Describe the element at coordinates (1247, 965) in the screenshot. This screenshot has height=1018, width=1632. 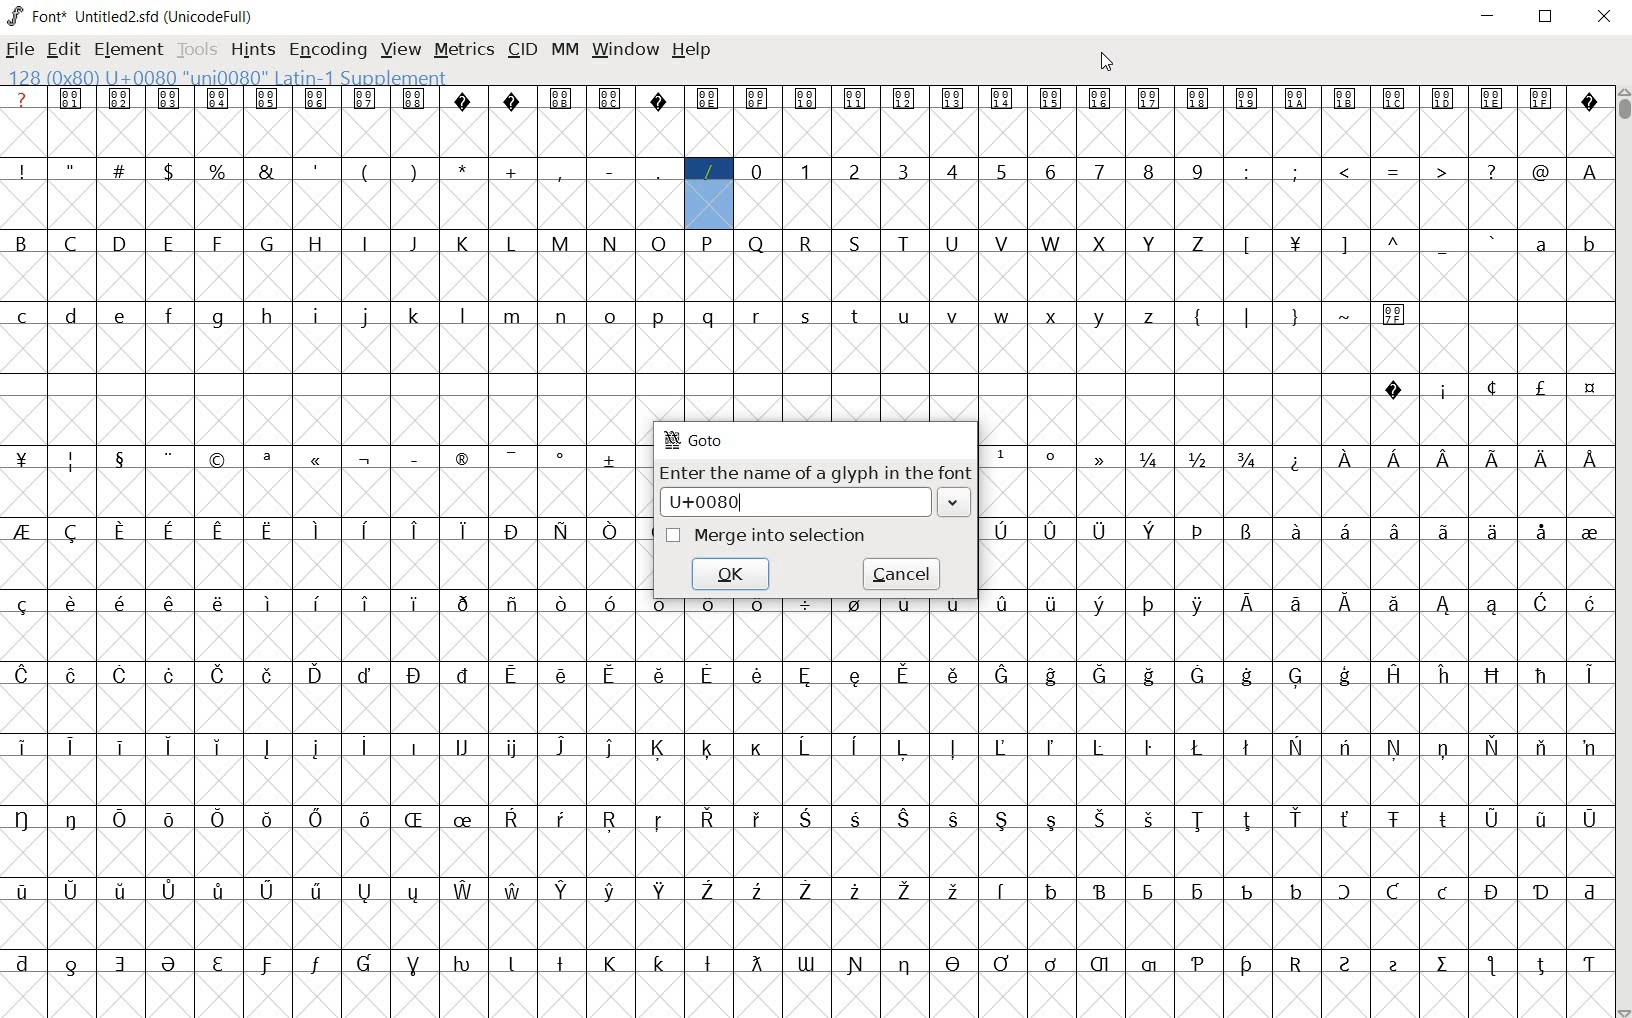
I see `glyph` at that location.